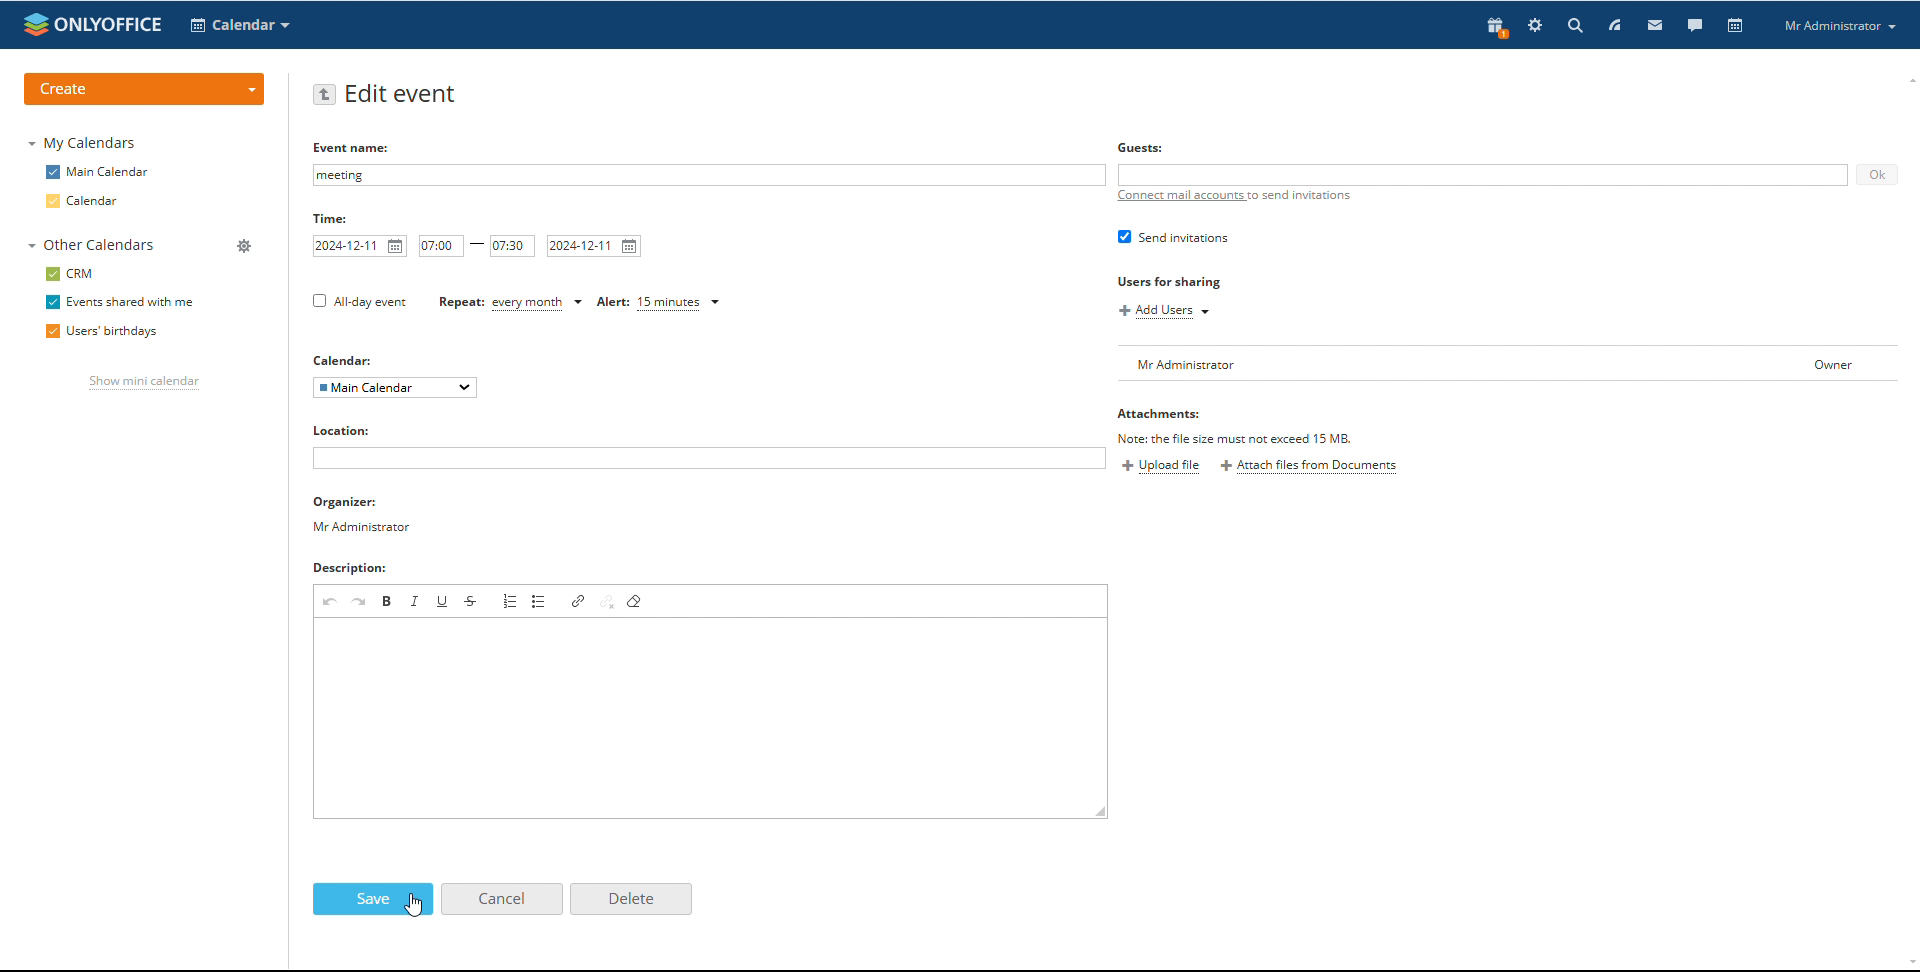 Image resolution: width=1920 pixels, height=972 pixels. I want to click on all-day event checkbox, so click(357, 301).